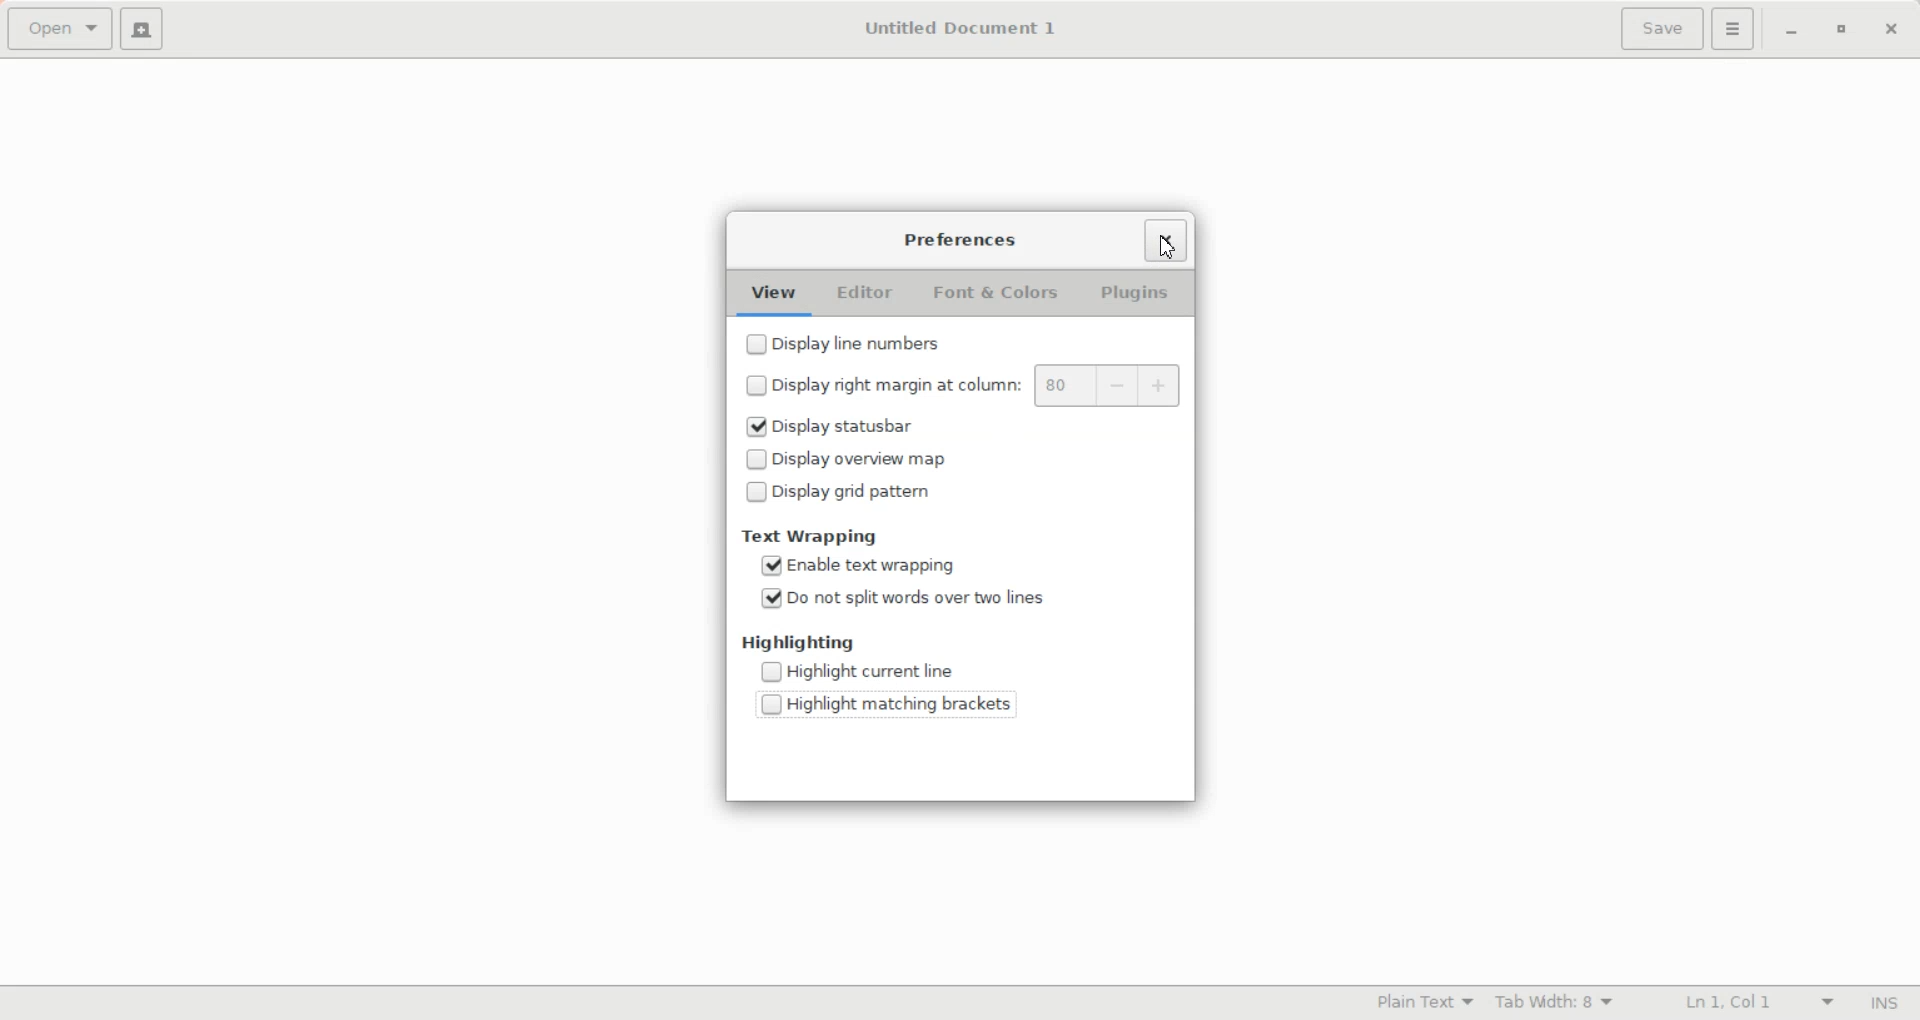 This screenshot has width=1920, height=1020. Describe the element at coordinates (1733, 29) in the screenshot. I see `Hamburger settings` at that location.